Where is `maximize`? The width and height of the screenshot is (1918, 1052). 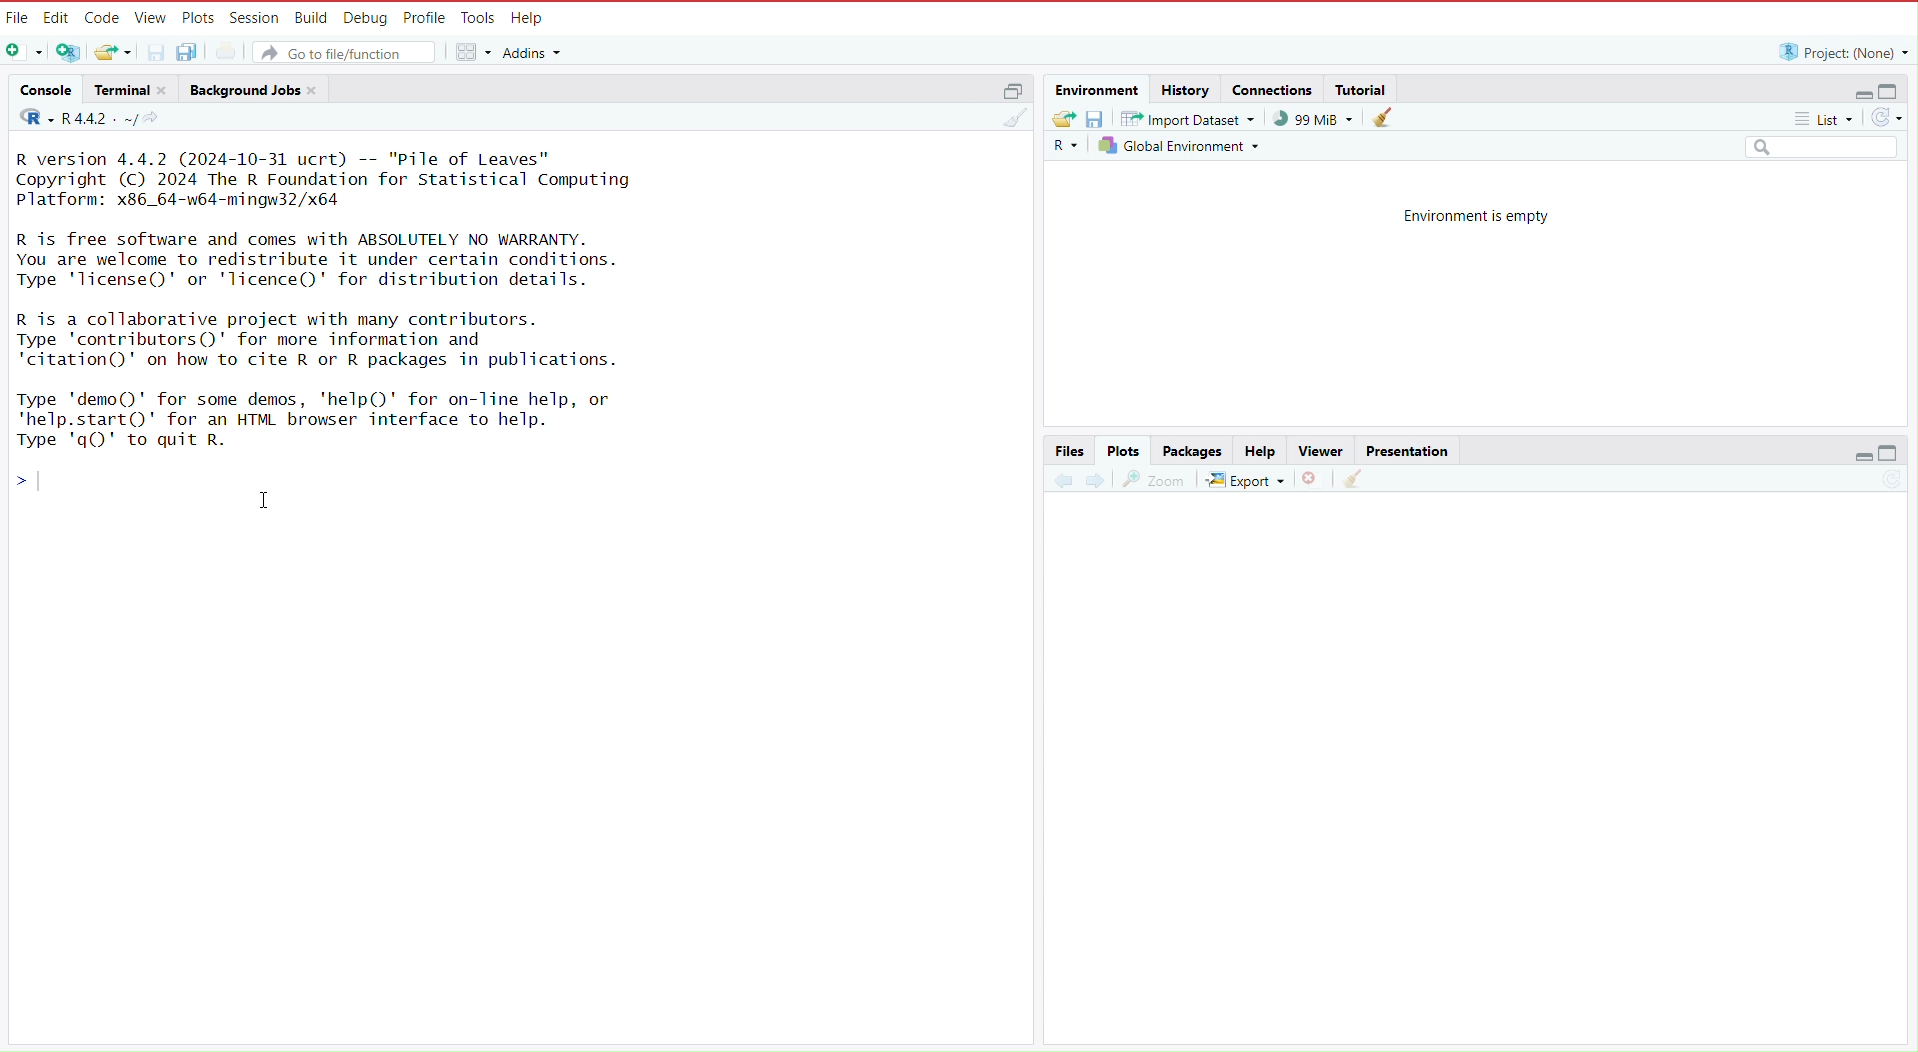
maximize is located at coordinates (1015, 91).